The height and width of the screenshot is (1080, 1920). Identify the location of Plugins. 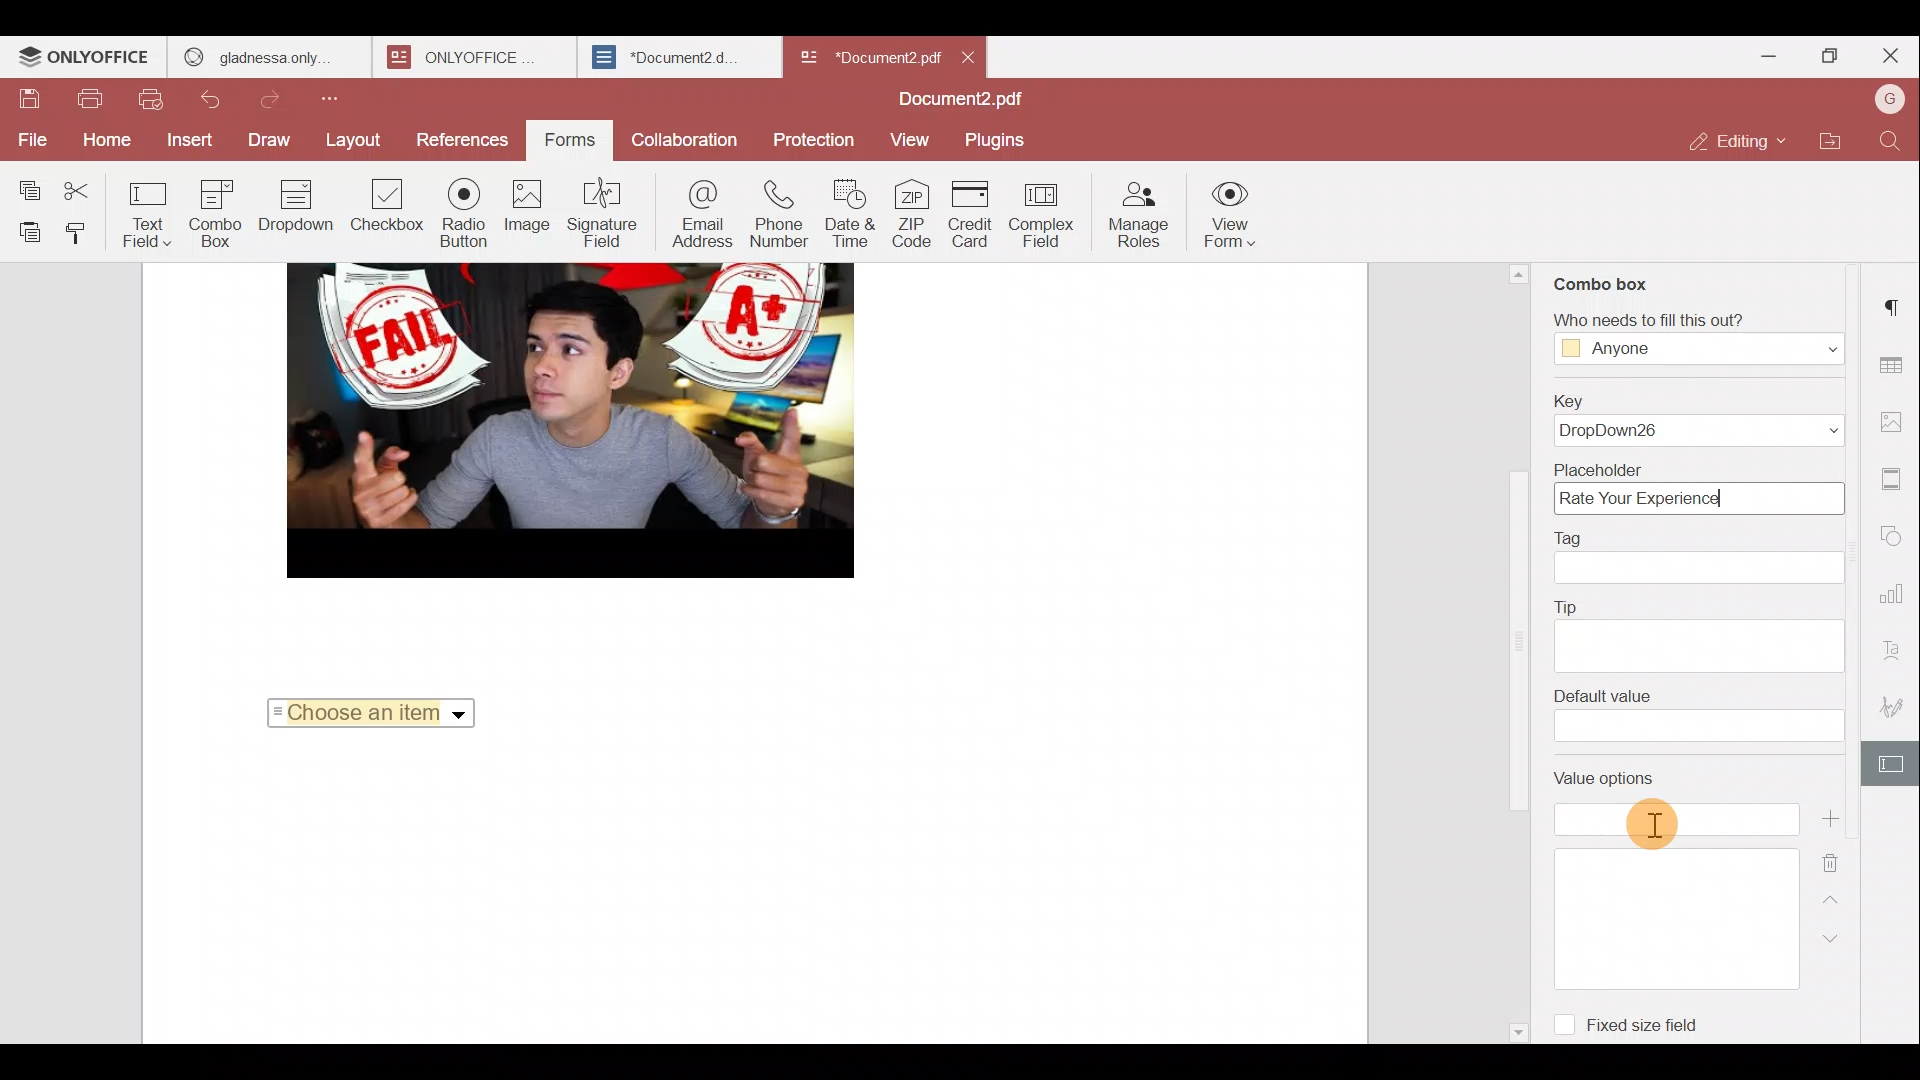
(998, 140).